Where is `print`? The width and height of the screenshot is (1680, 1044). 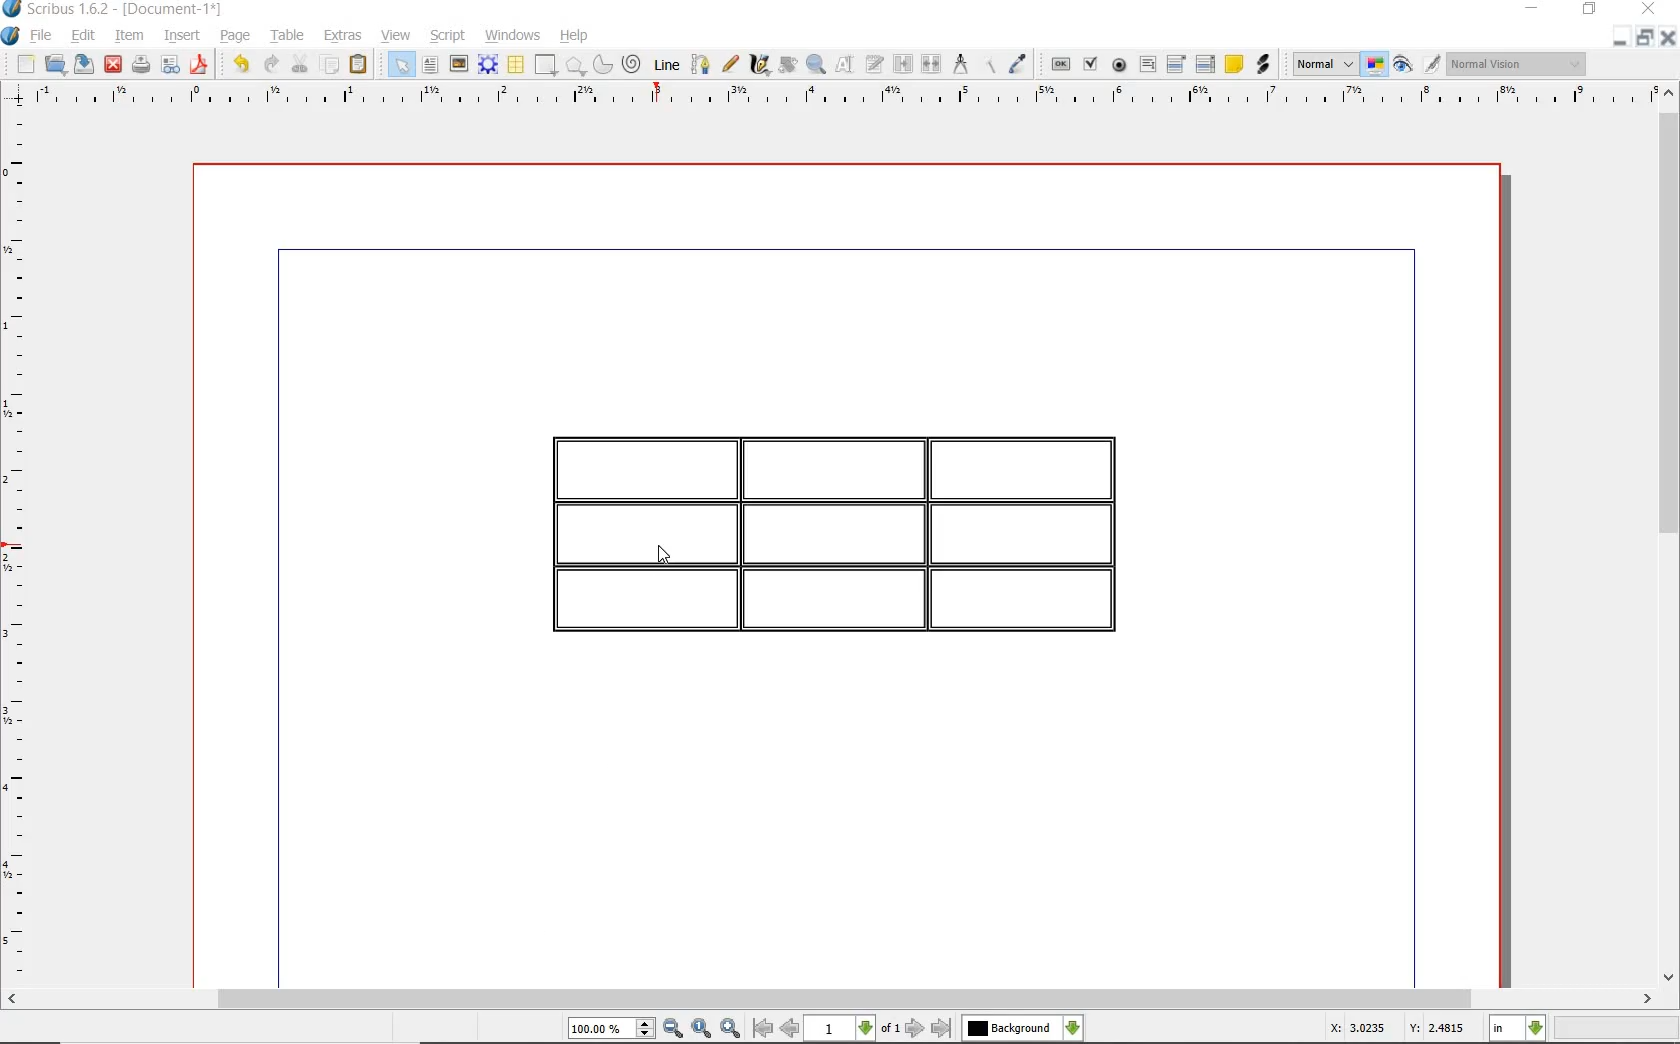
print is located at coordinates (142, 66).